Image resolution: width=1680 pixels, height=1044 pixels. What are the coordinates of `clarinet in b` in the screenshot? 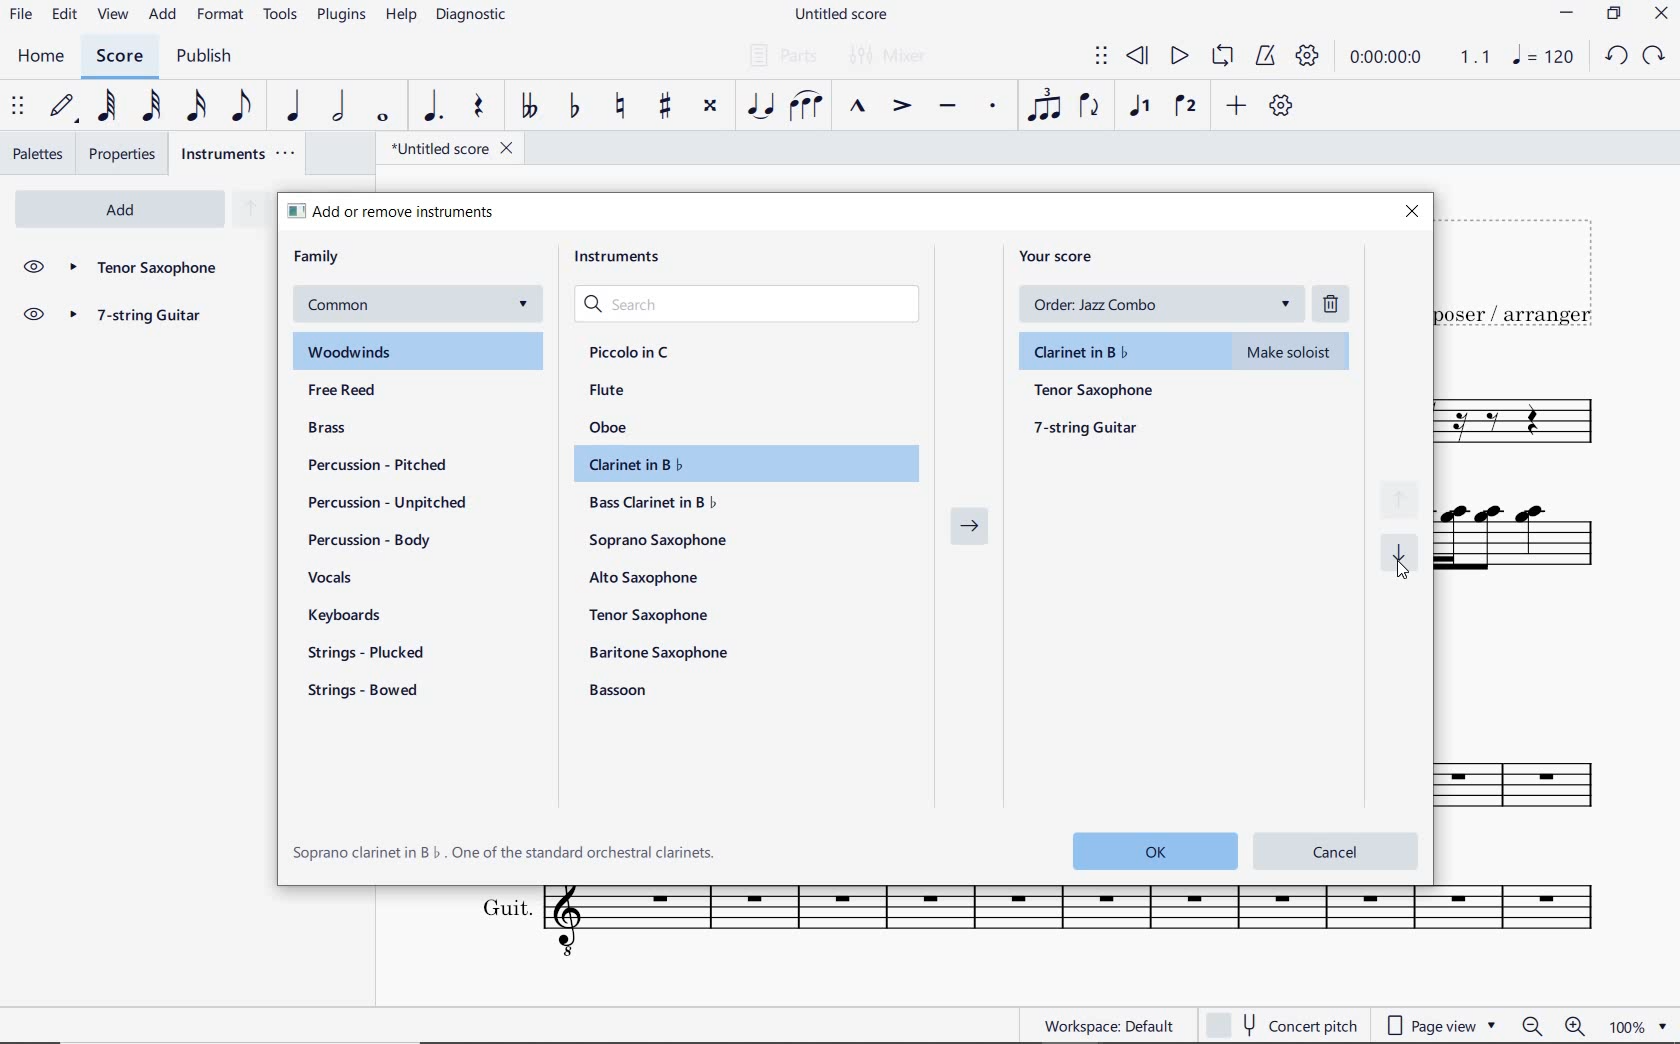 It's located at (739, 464).